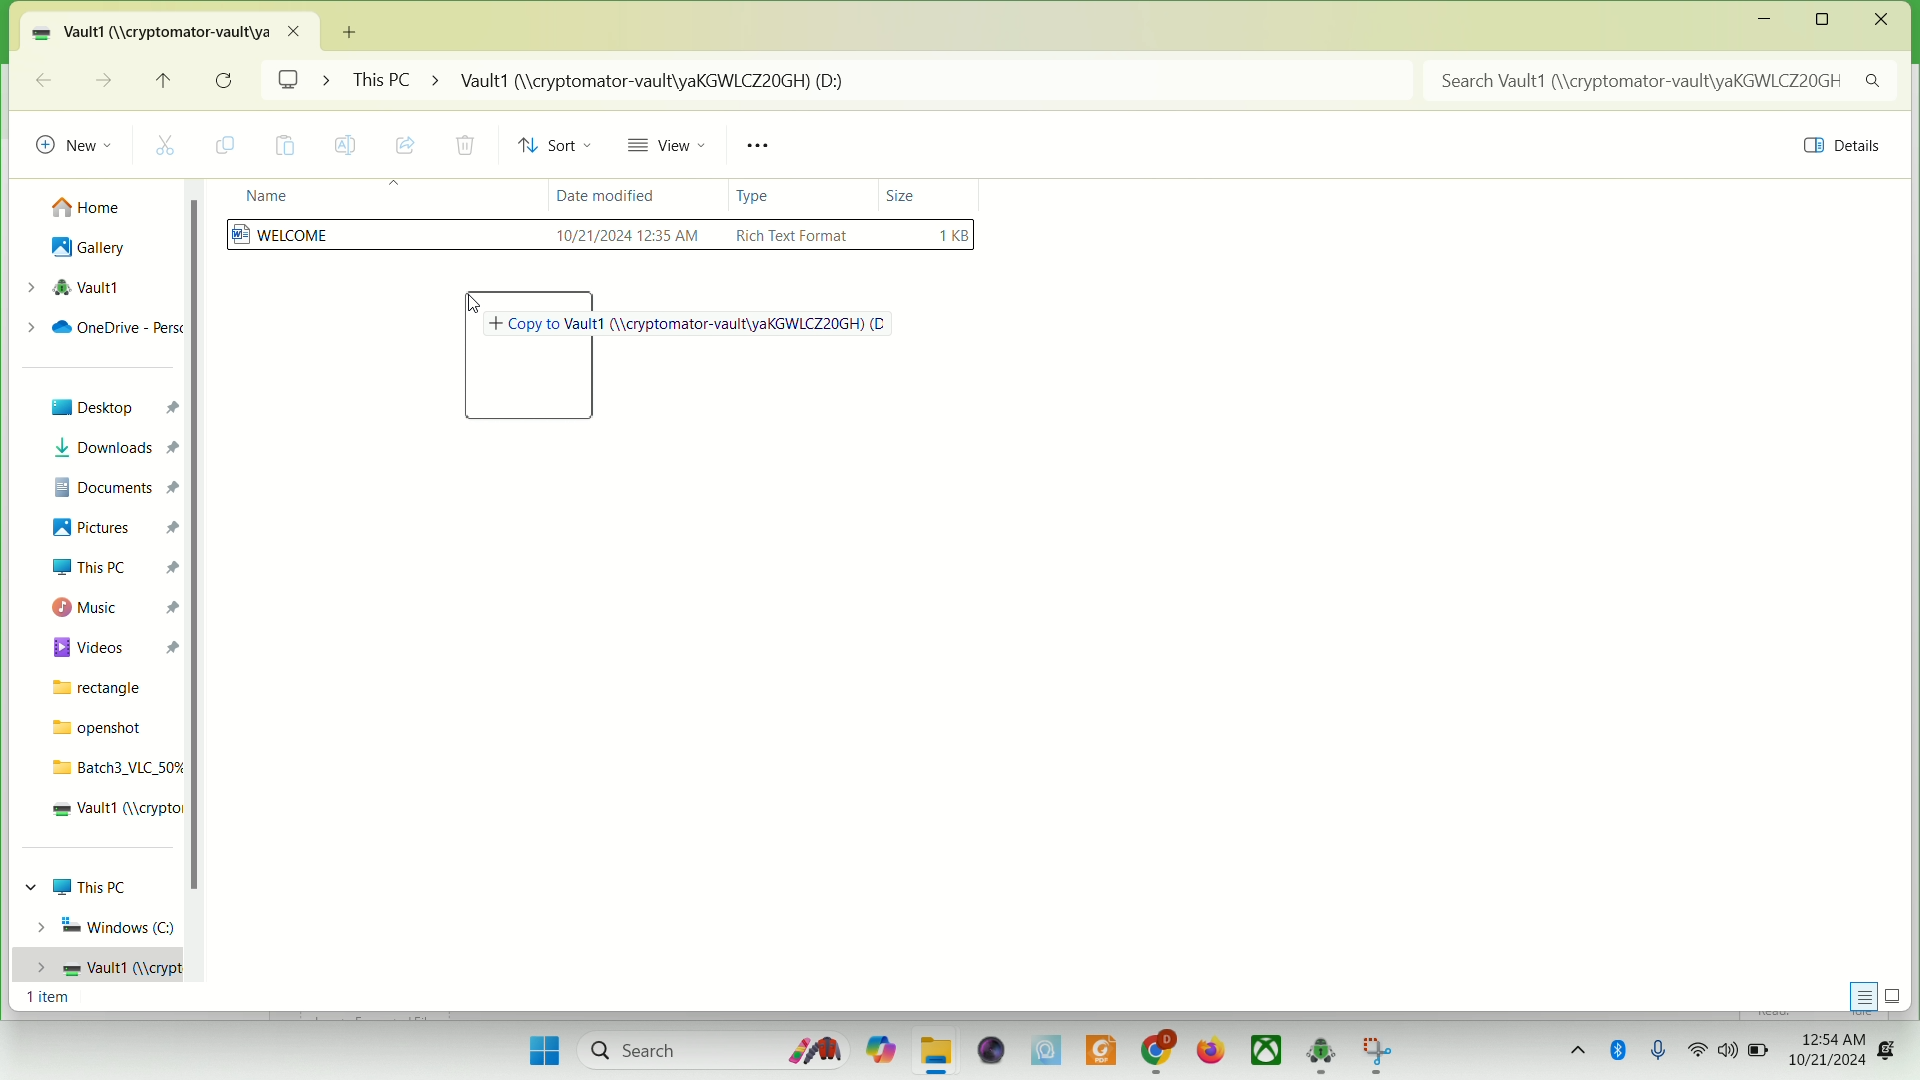  What do you see at coordinates (1665, 81) in the screenshot?
I see `search Vault1 (//cryptomator-vault/)` at bounding box center [1665, 81].